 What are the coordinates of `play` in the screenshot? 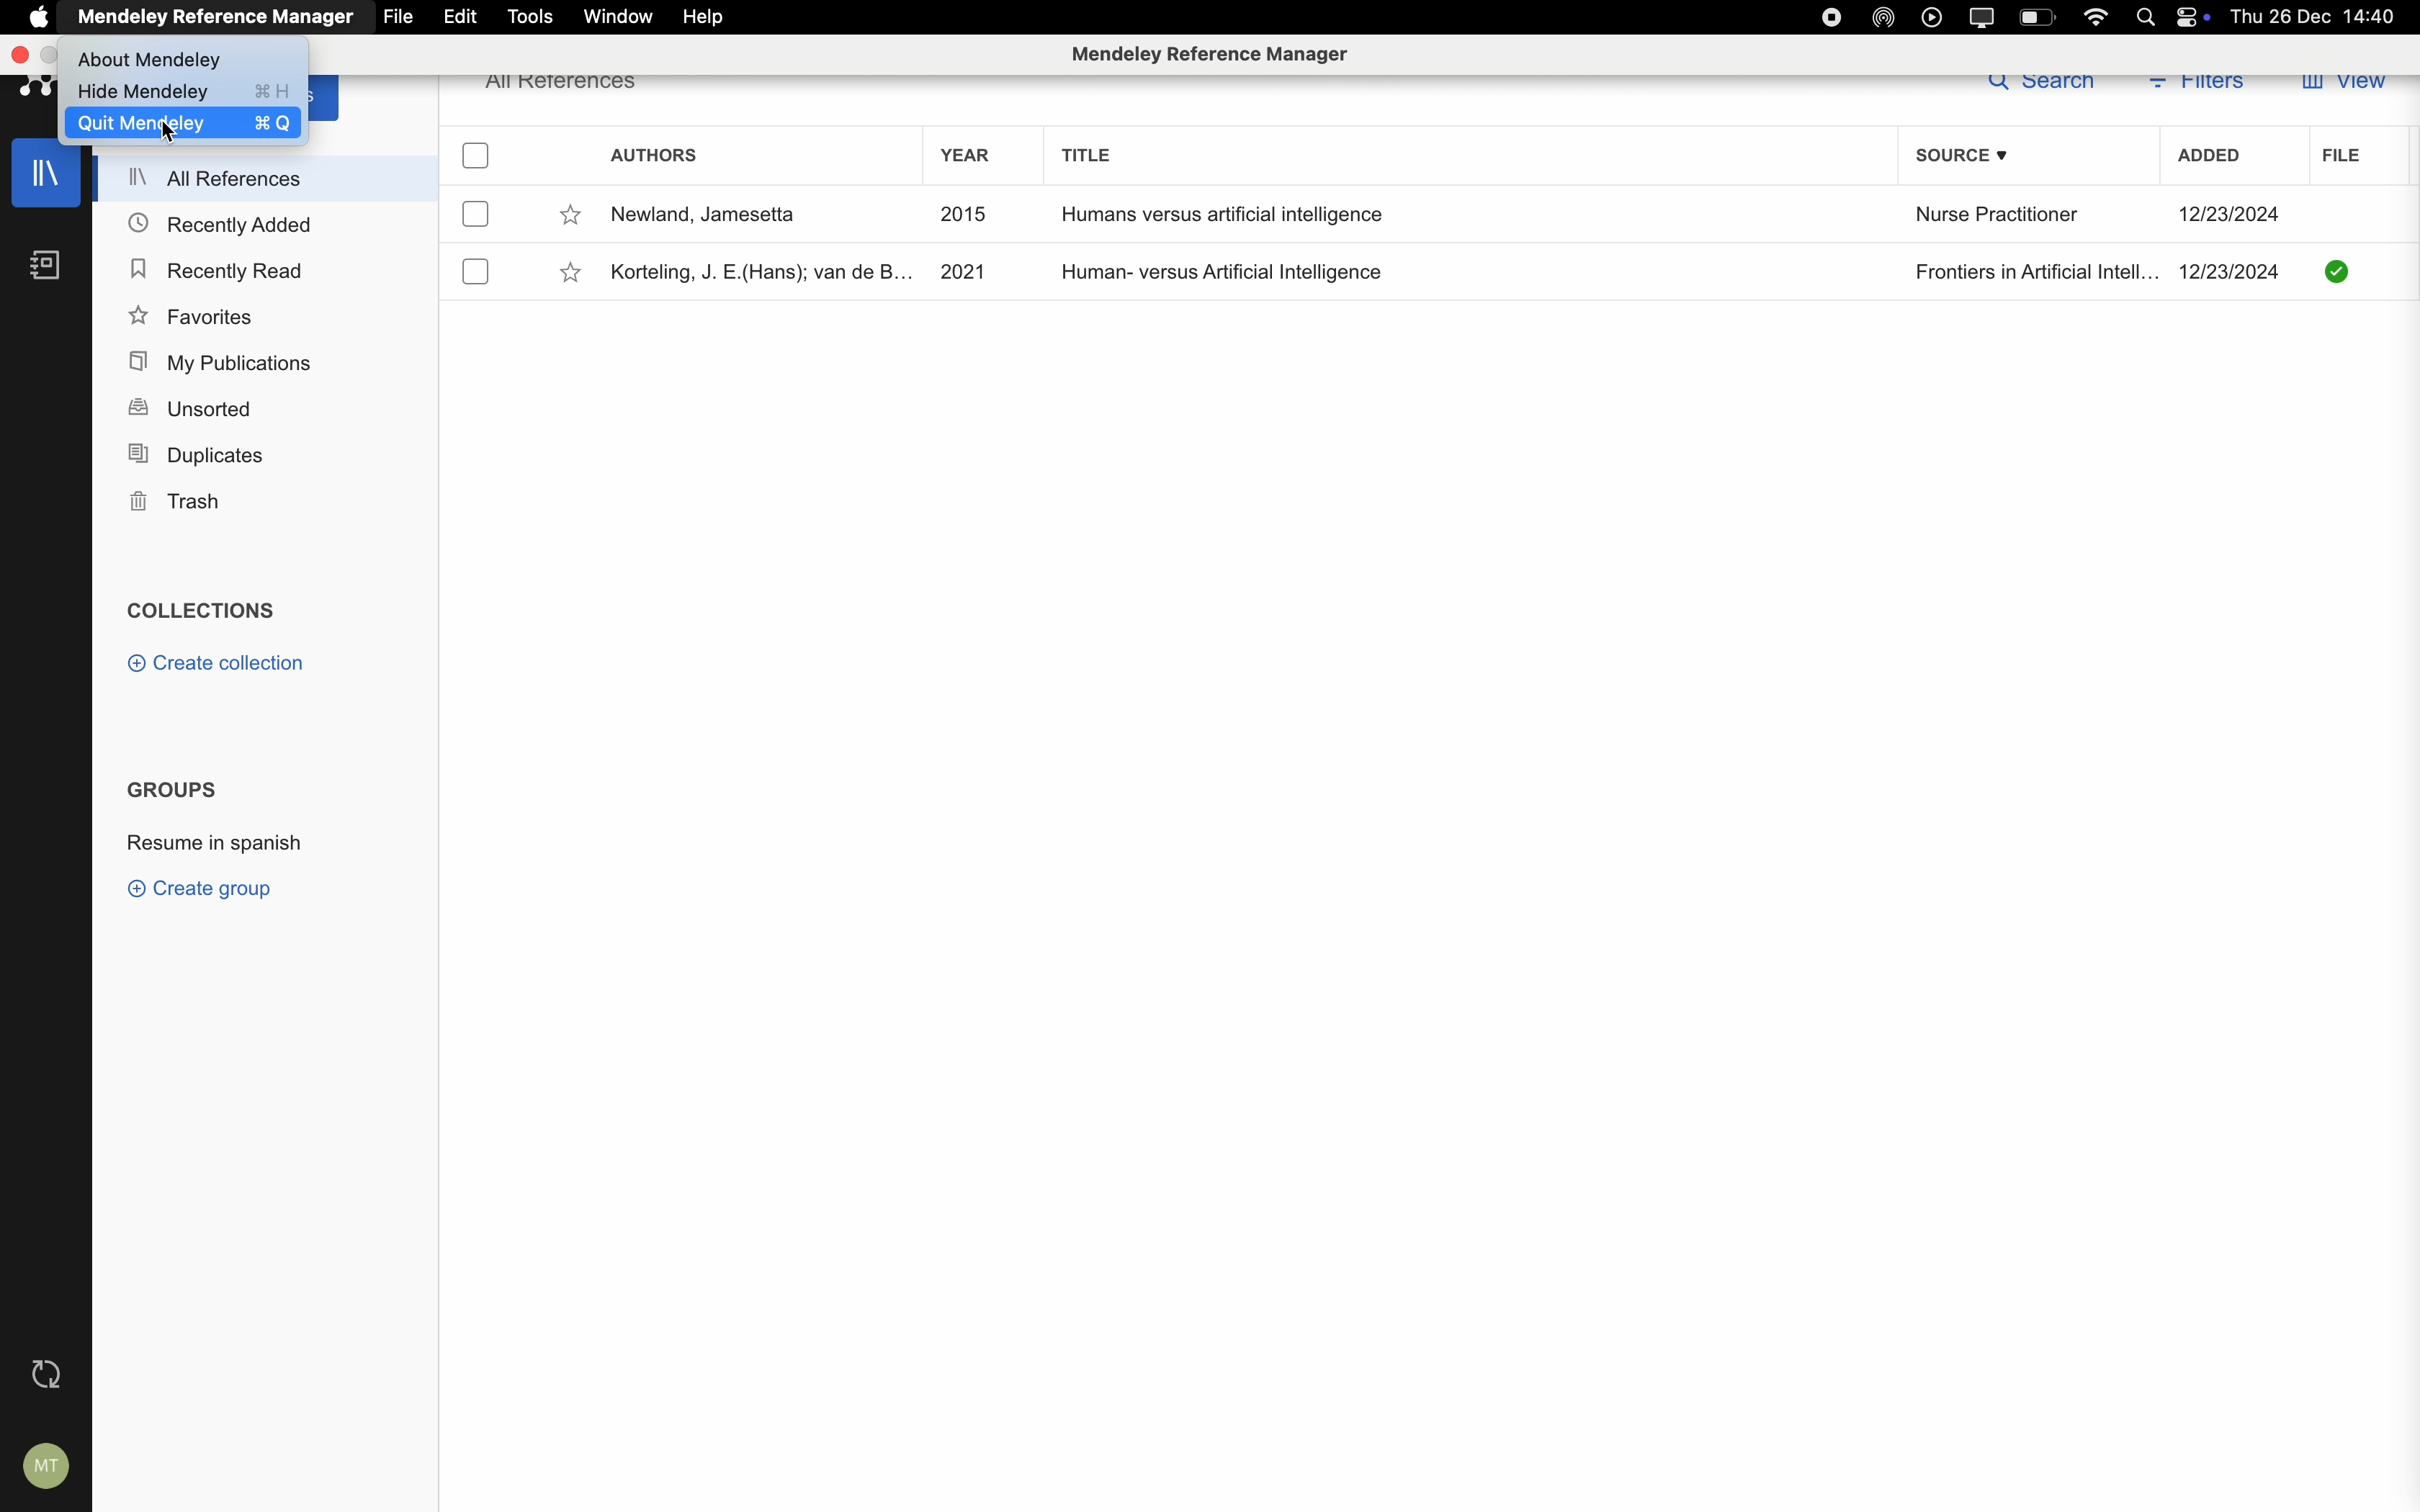 It's located at (1932, 17).